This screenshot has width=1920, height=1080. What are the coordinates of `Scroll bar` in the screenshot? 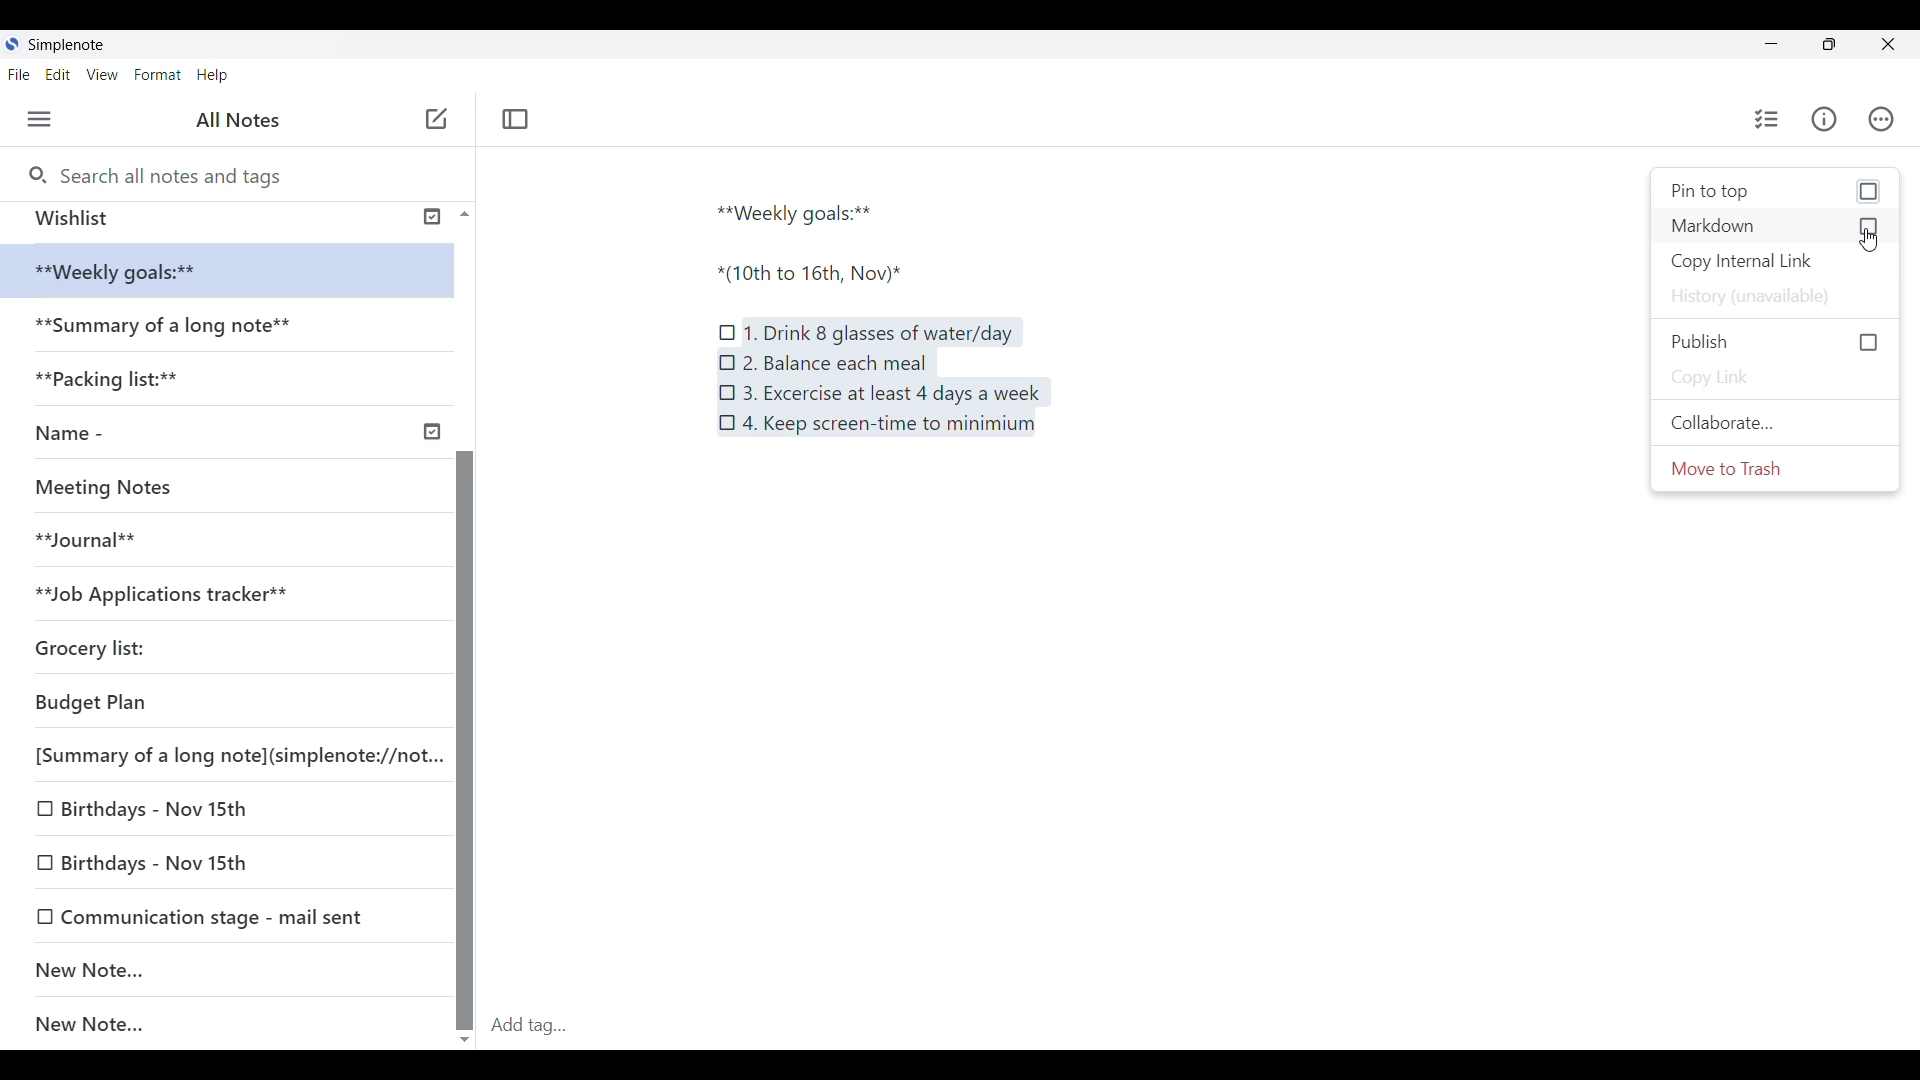 It's located at (464, 690).